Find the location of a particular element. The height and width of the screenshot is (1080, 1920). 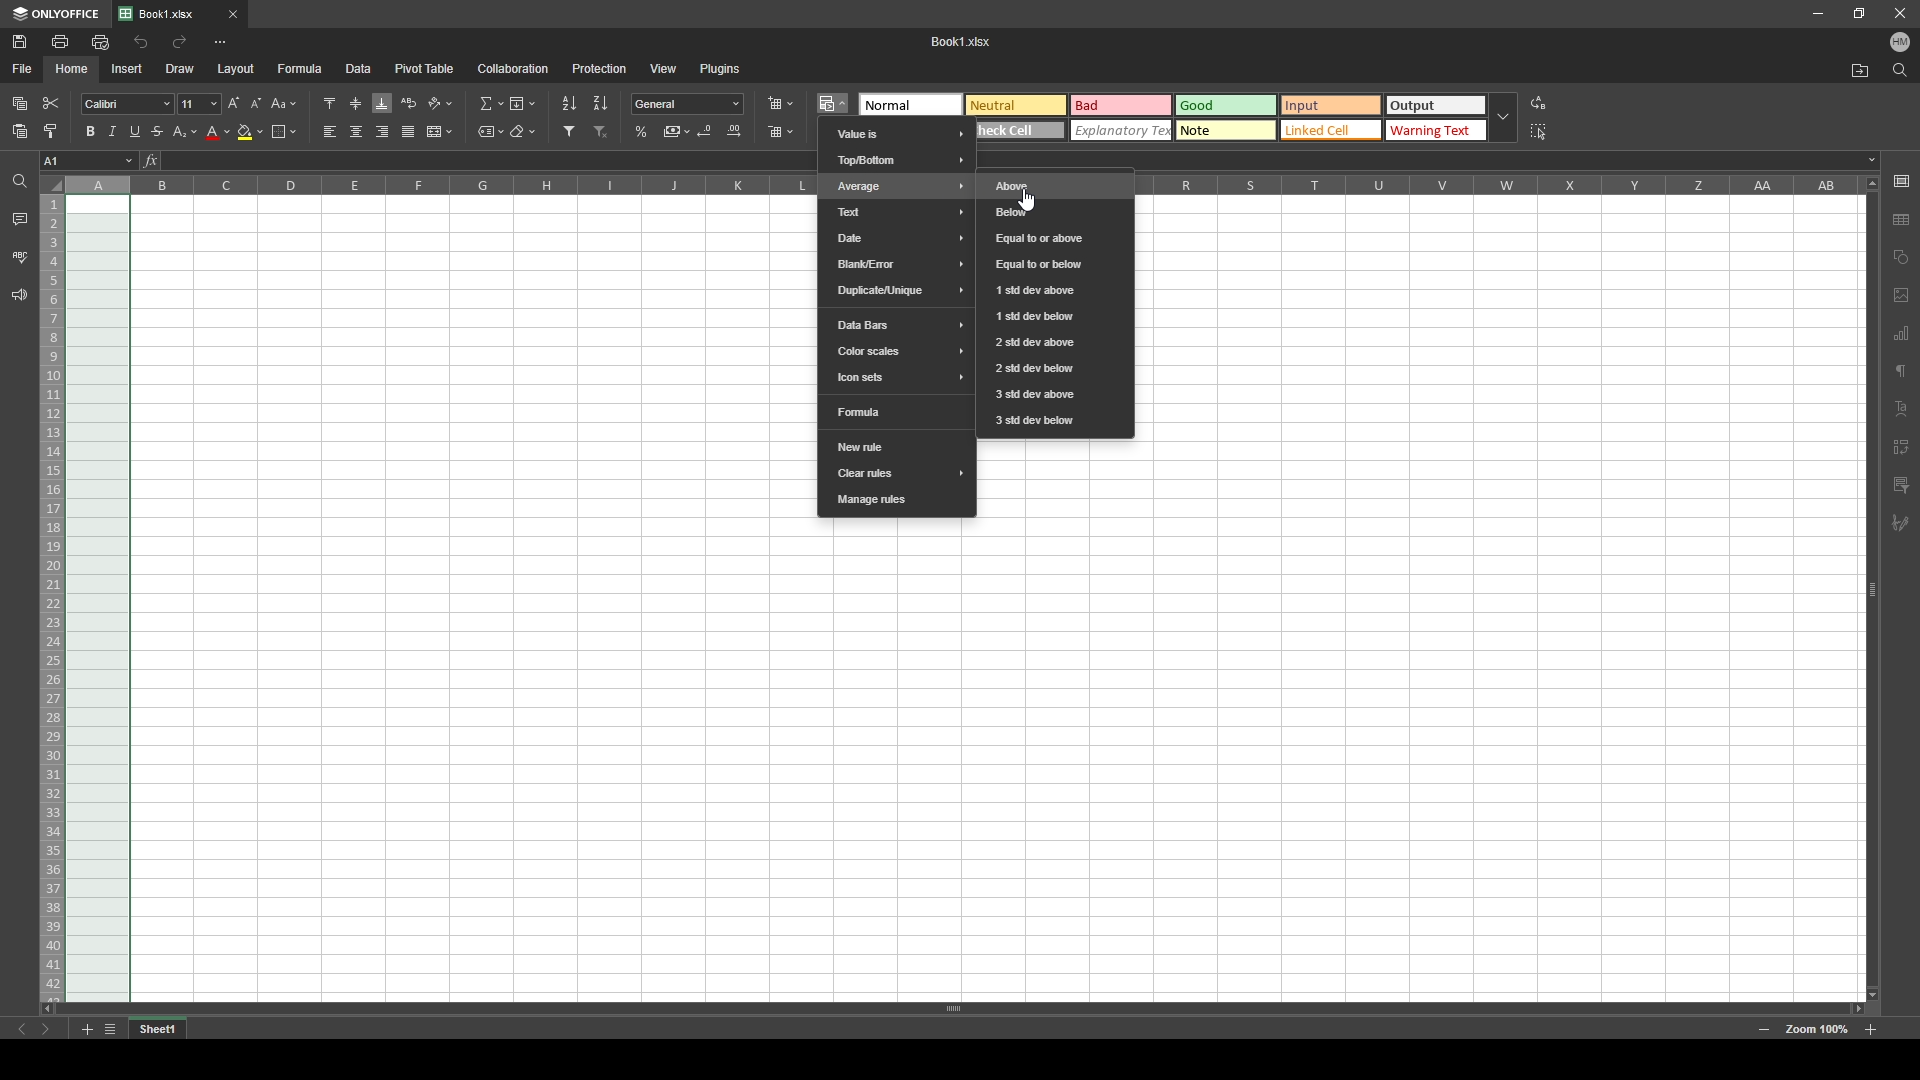

shape is located at coordinates (1902, 259).